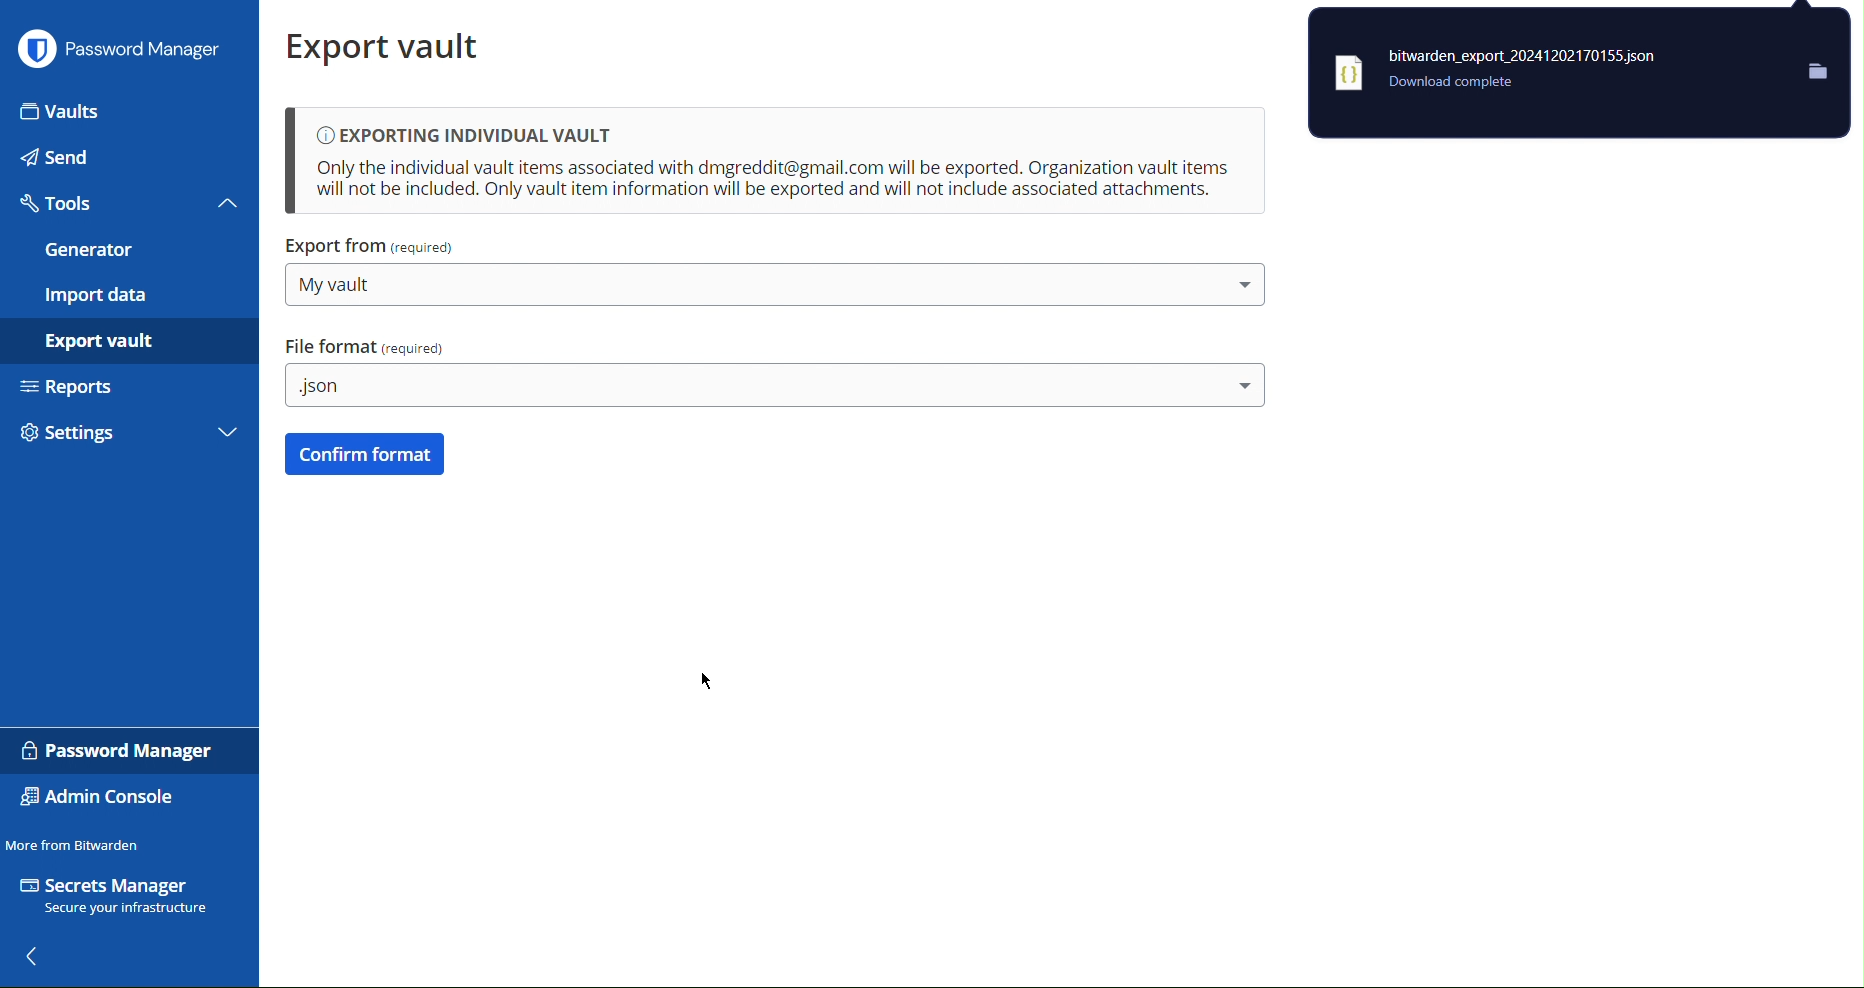  I want to click on cursor, so click(711, 678).